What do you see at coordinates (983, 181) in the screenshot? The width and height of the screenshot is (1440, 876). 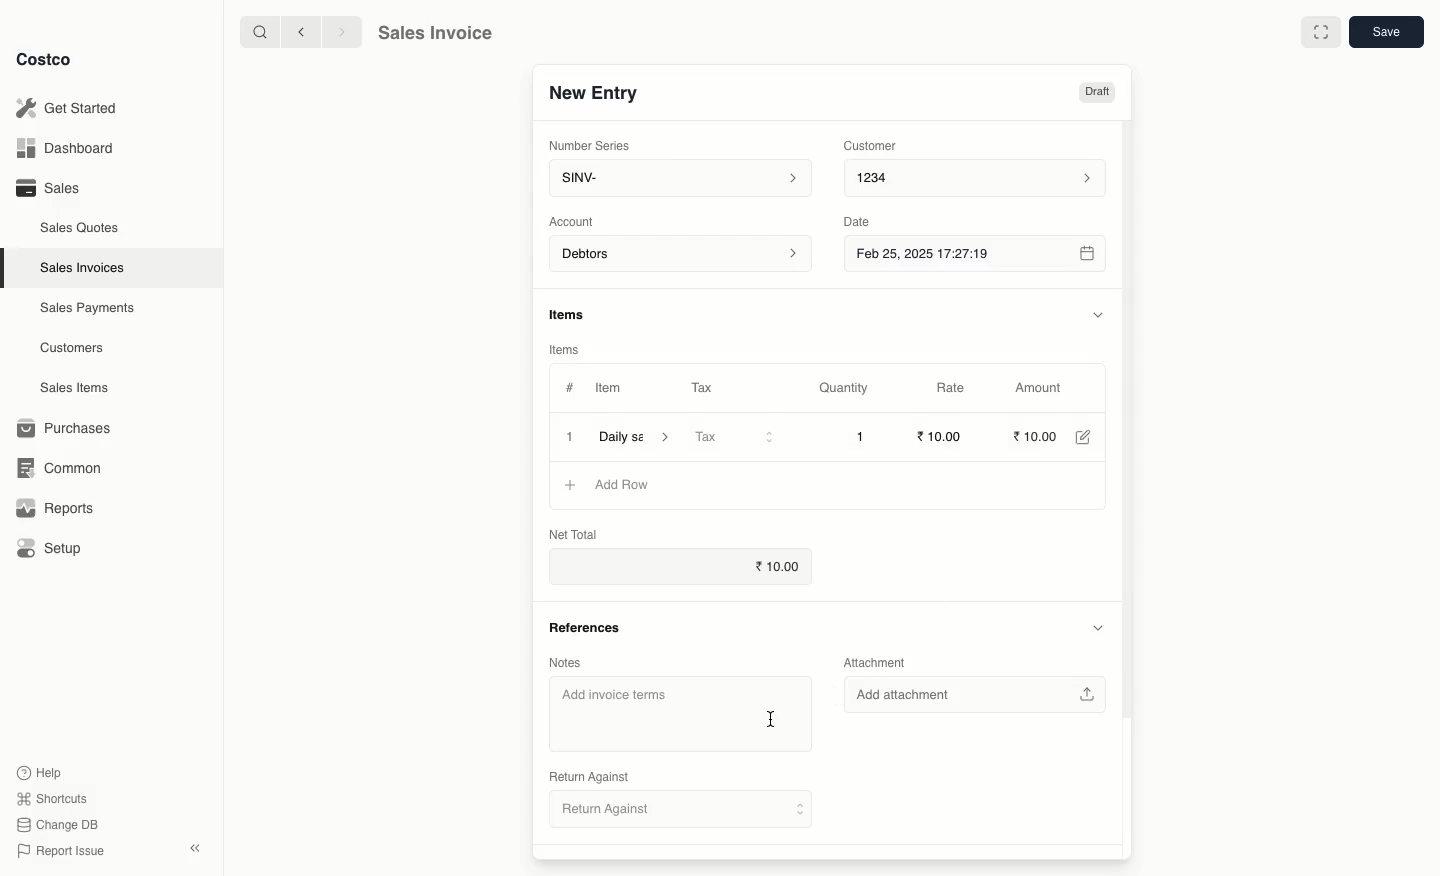 I see `1234` at bounding box center [983, 181].